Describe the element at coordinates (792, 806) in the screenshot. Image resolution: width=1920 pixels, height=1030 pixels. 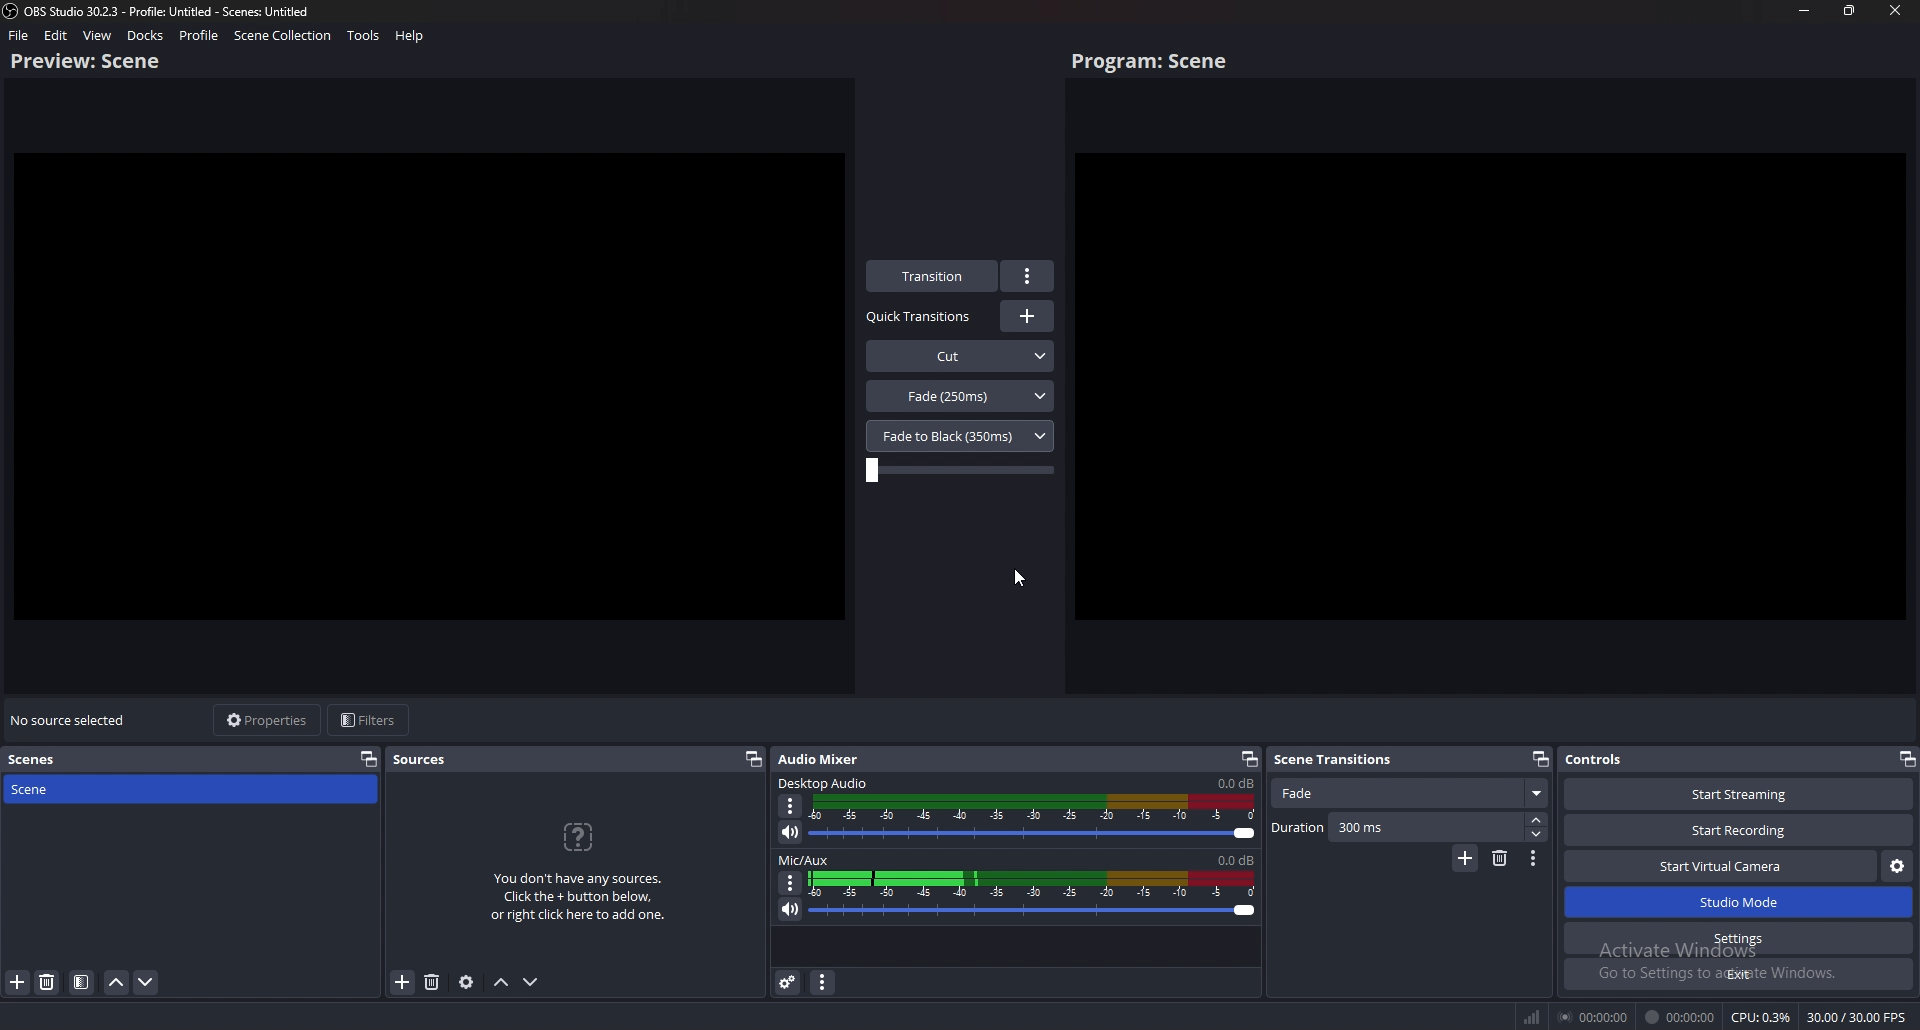
I see `Options` at that location.